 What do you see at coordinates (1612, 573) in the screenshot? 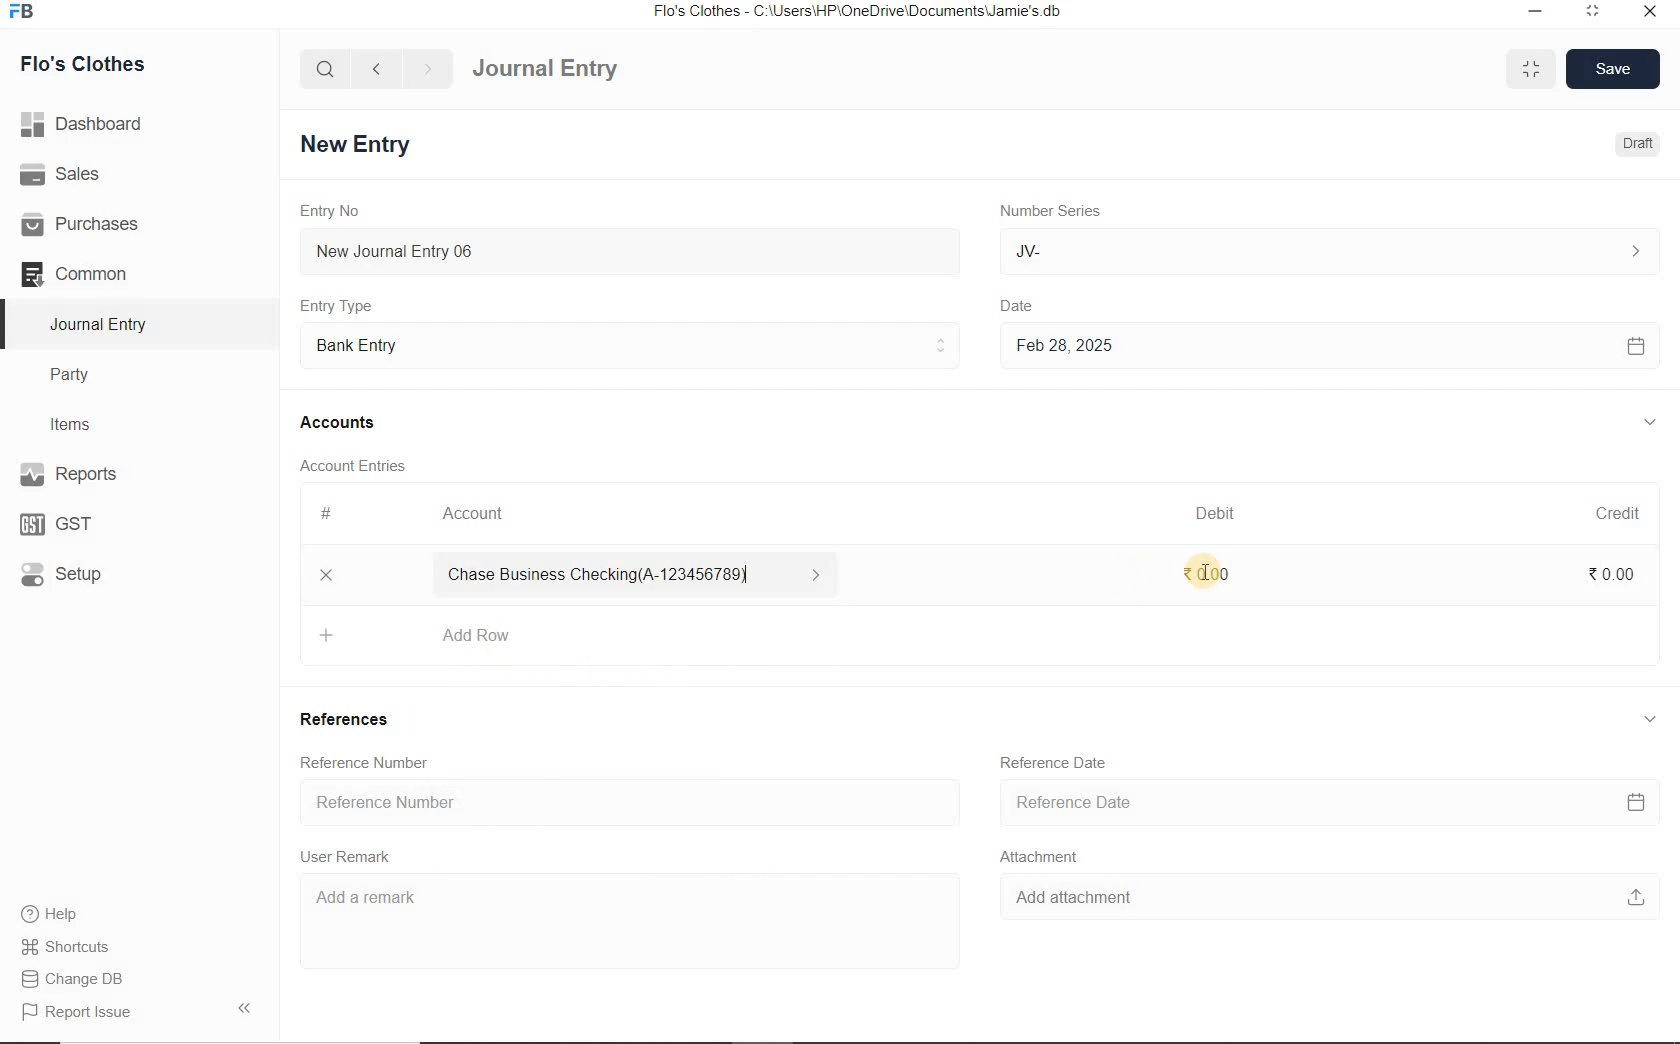
I see `₹0.00` at bounding box center [1612, 573].